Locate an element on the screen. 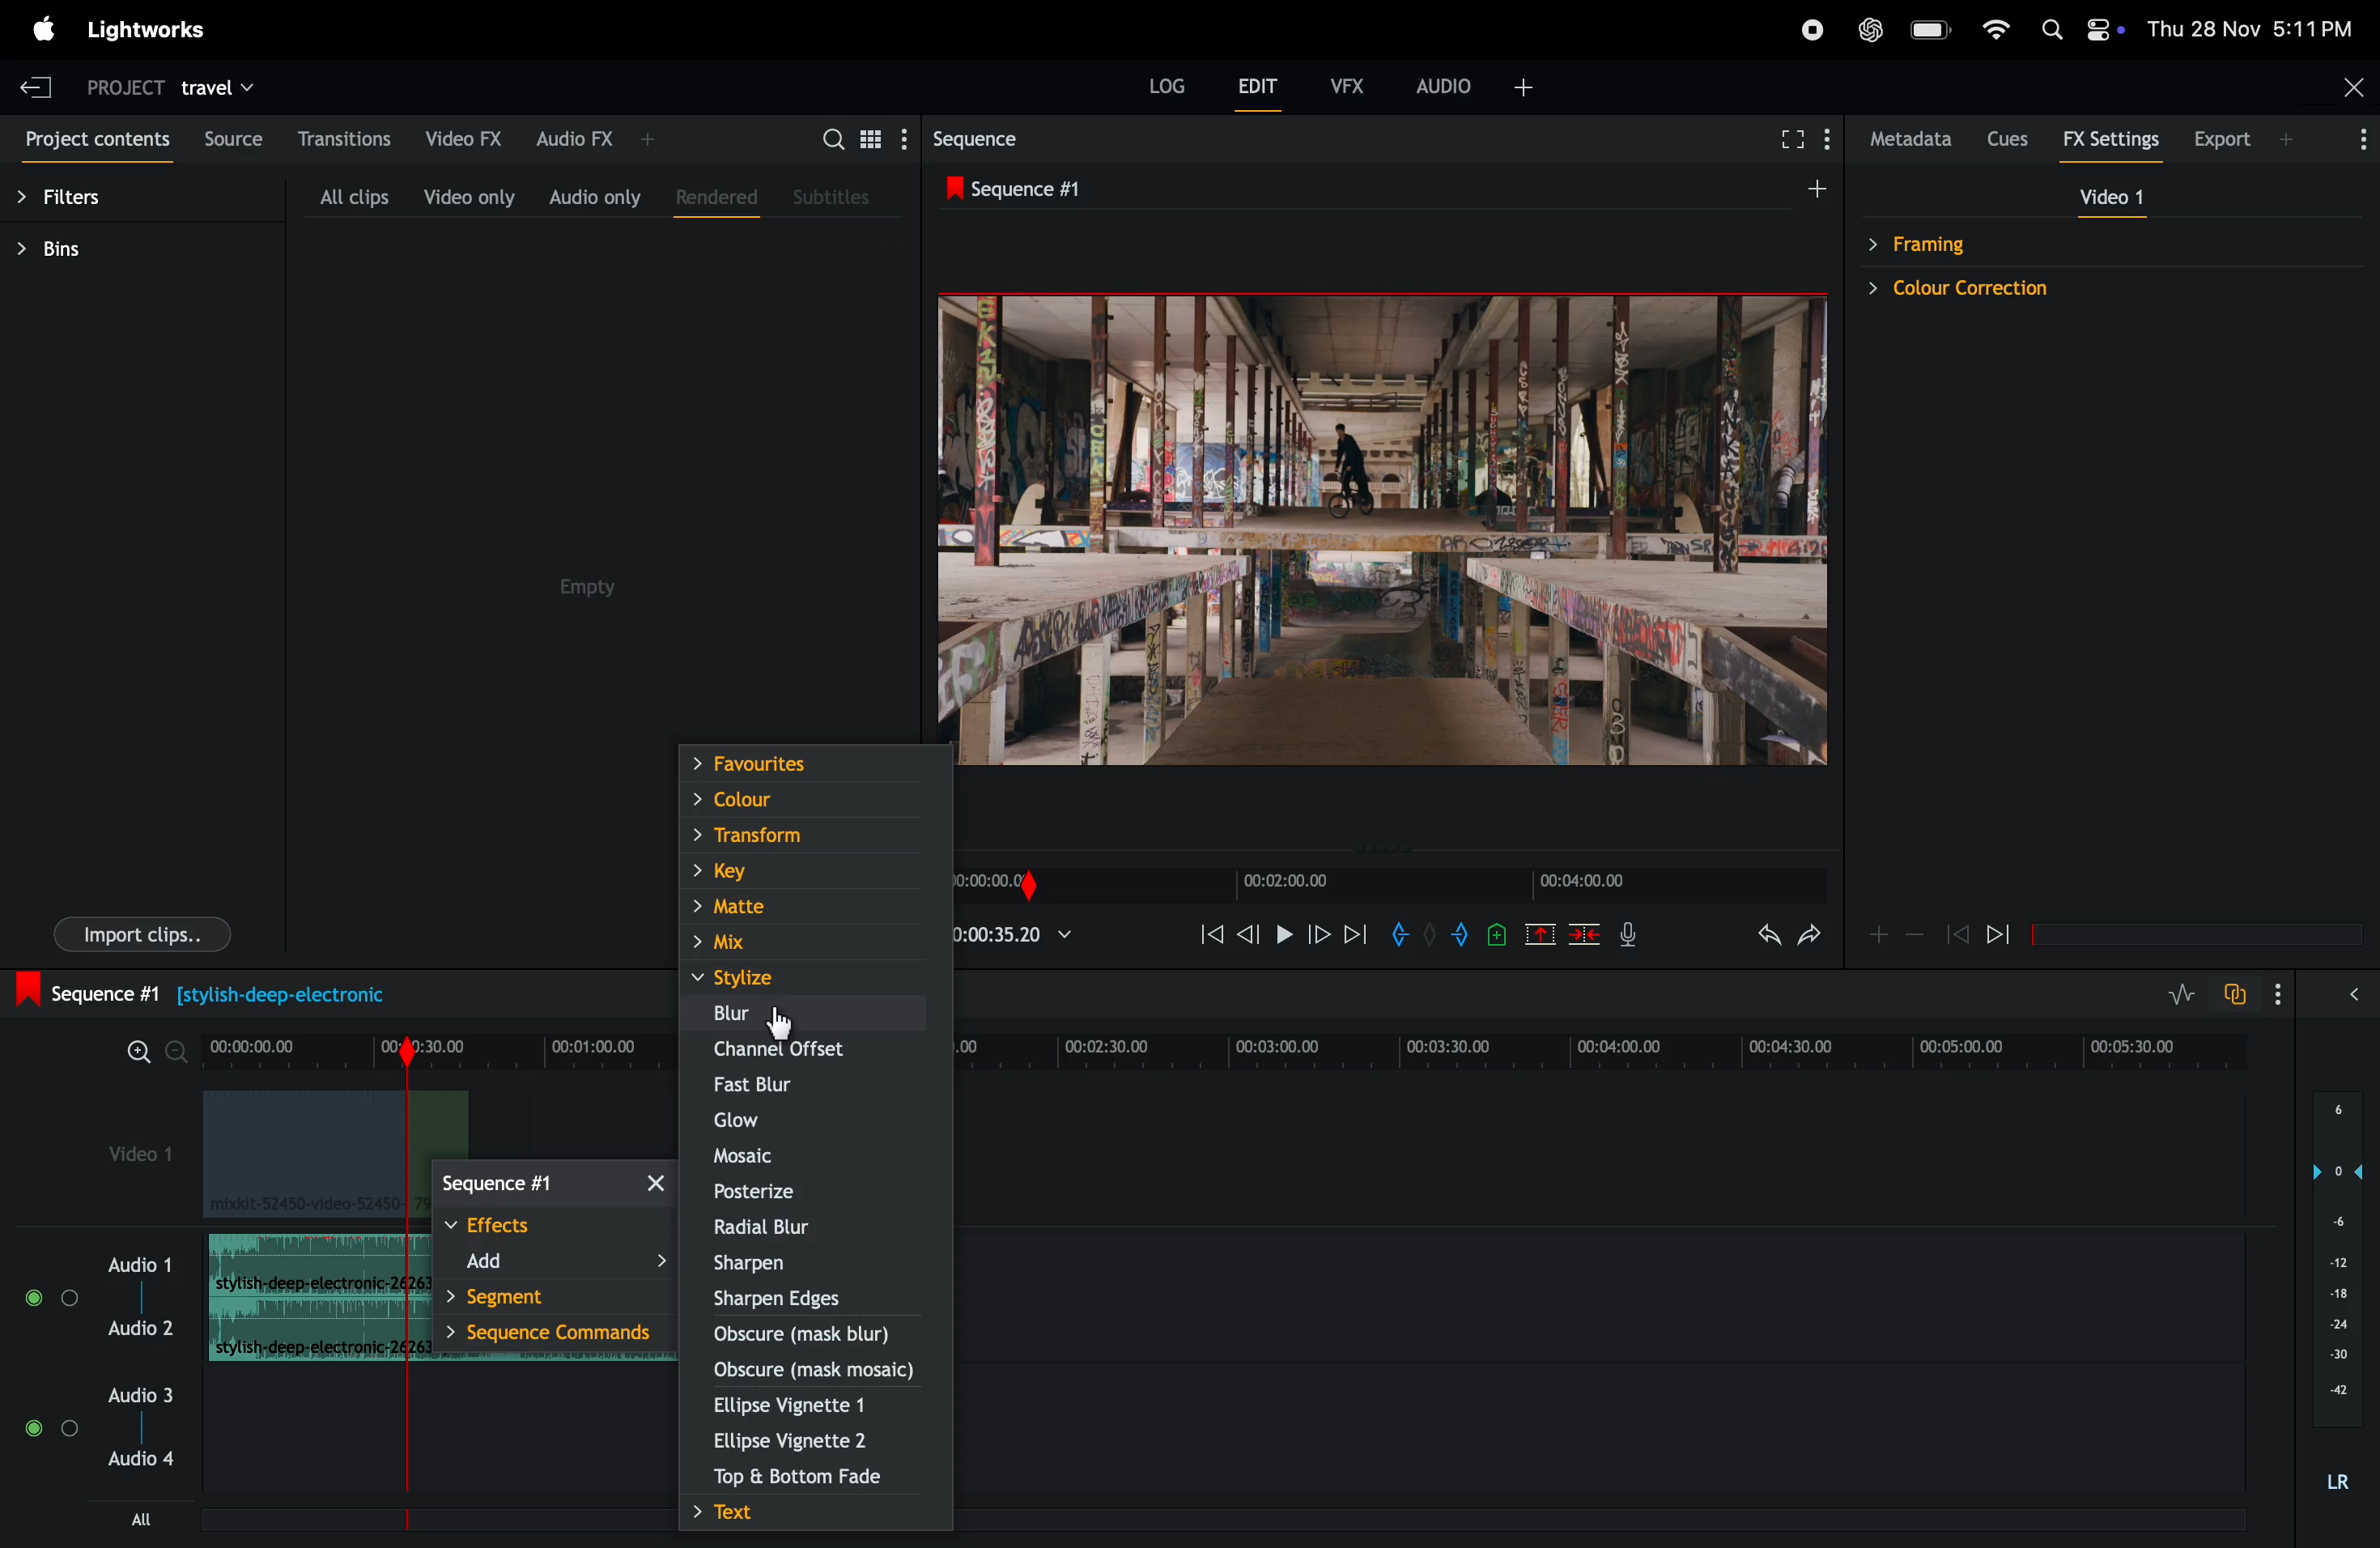 The height and width of the screenshot is (1548, 2380). light works menu is located at coordinates (145, 28).